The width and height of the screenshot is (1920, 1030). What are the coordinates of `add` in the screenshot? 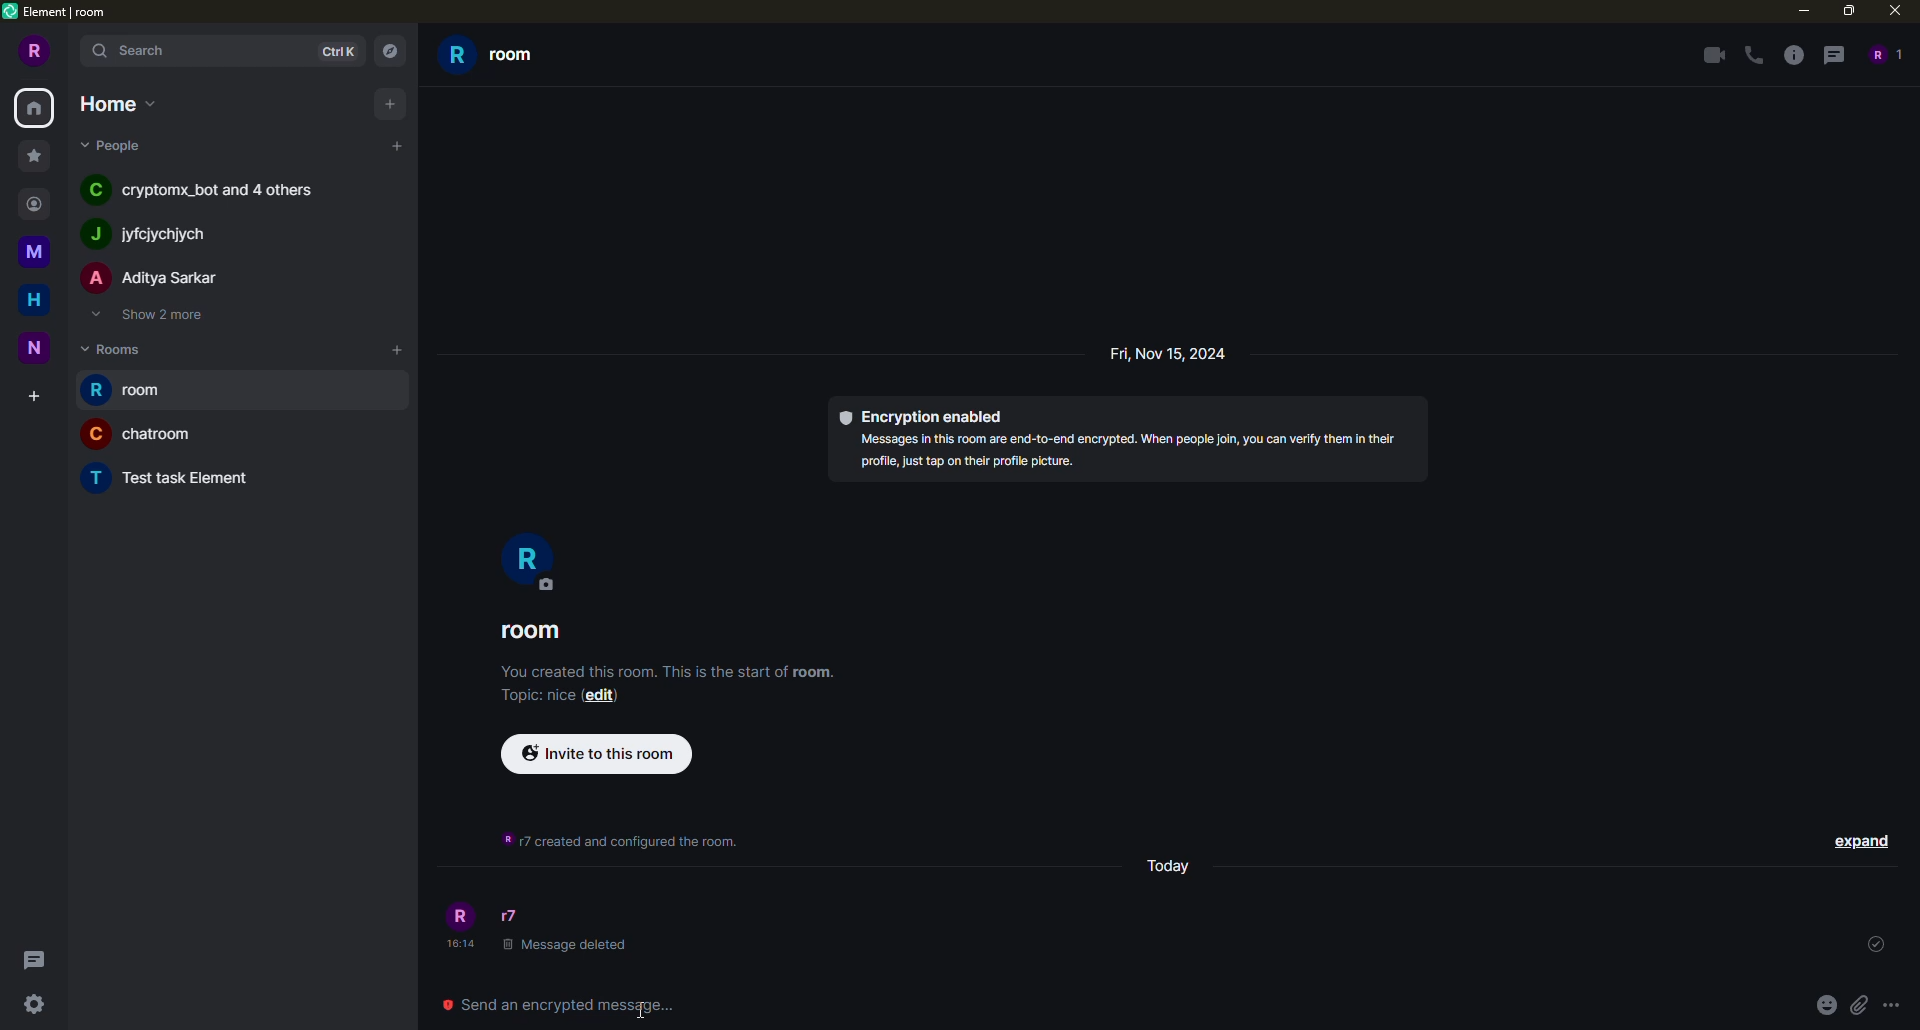 It's located at (393, 349).